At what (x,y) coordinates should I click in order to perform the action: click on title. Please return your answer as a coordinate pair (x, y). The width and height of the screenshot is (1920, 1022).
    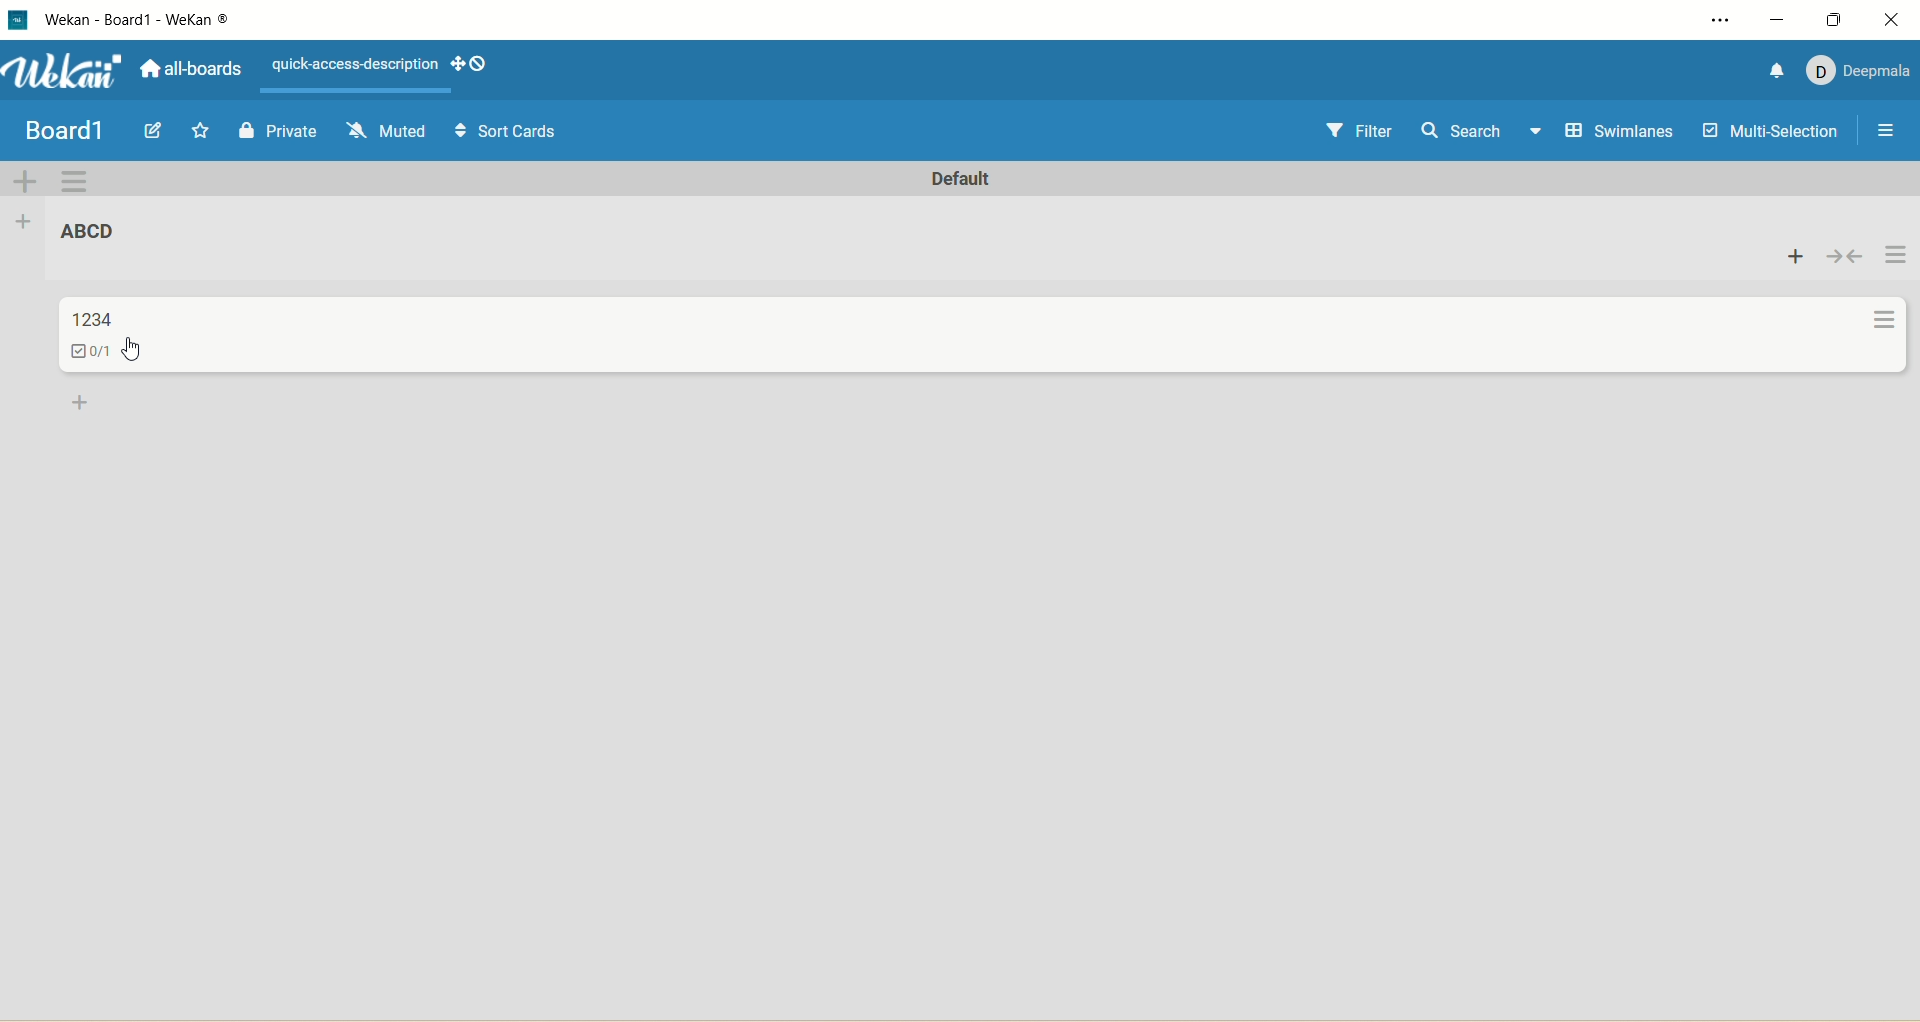
    Looking at the image, I should click on (97, 318).